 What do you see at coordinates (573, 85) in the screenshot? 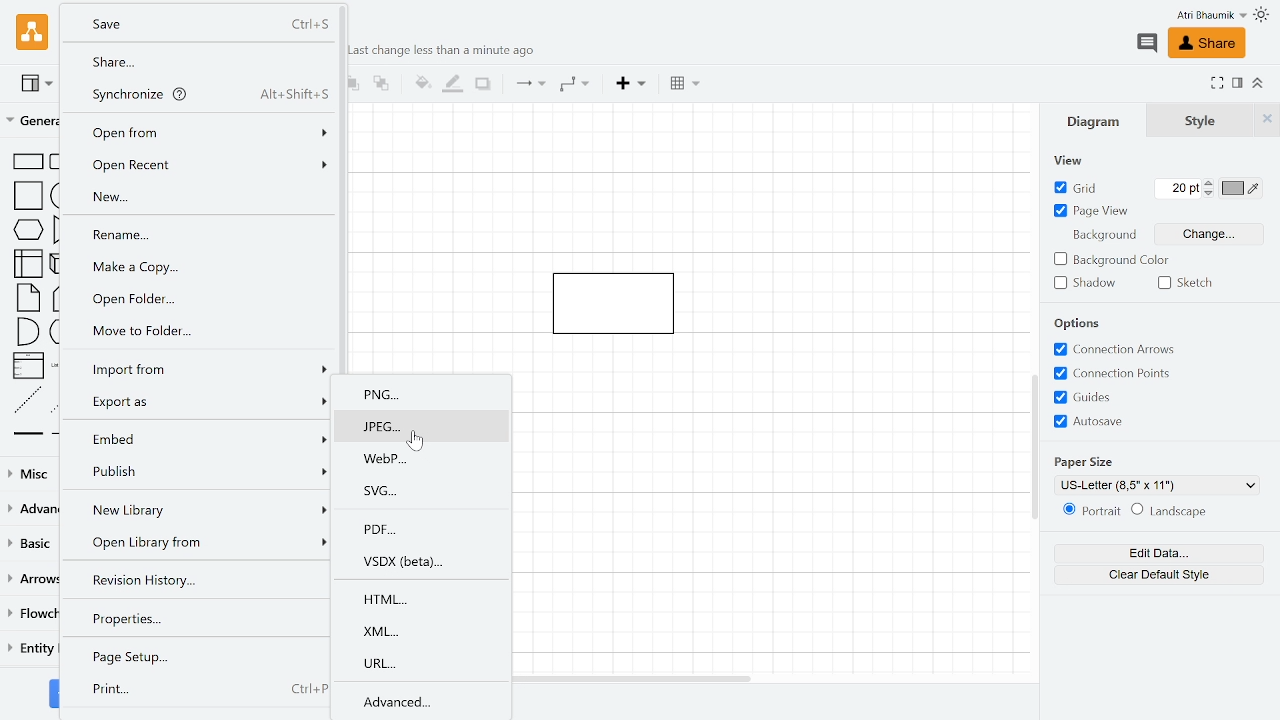
I see `Waypoints` at bounding box center [573, 85].